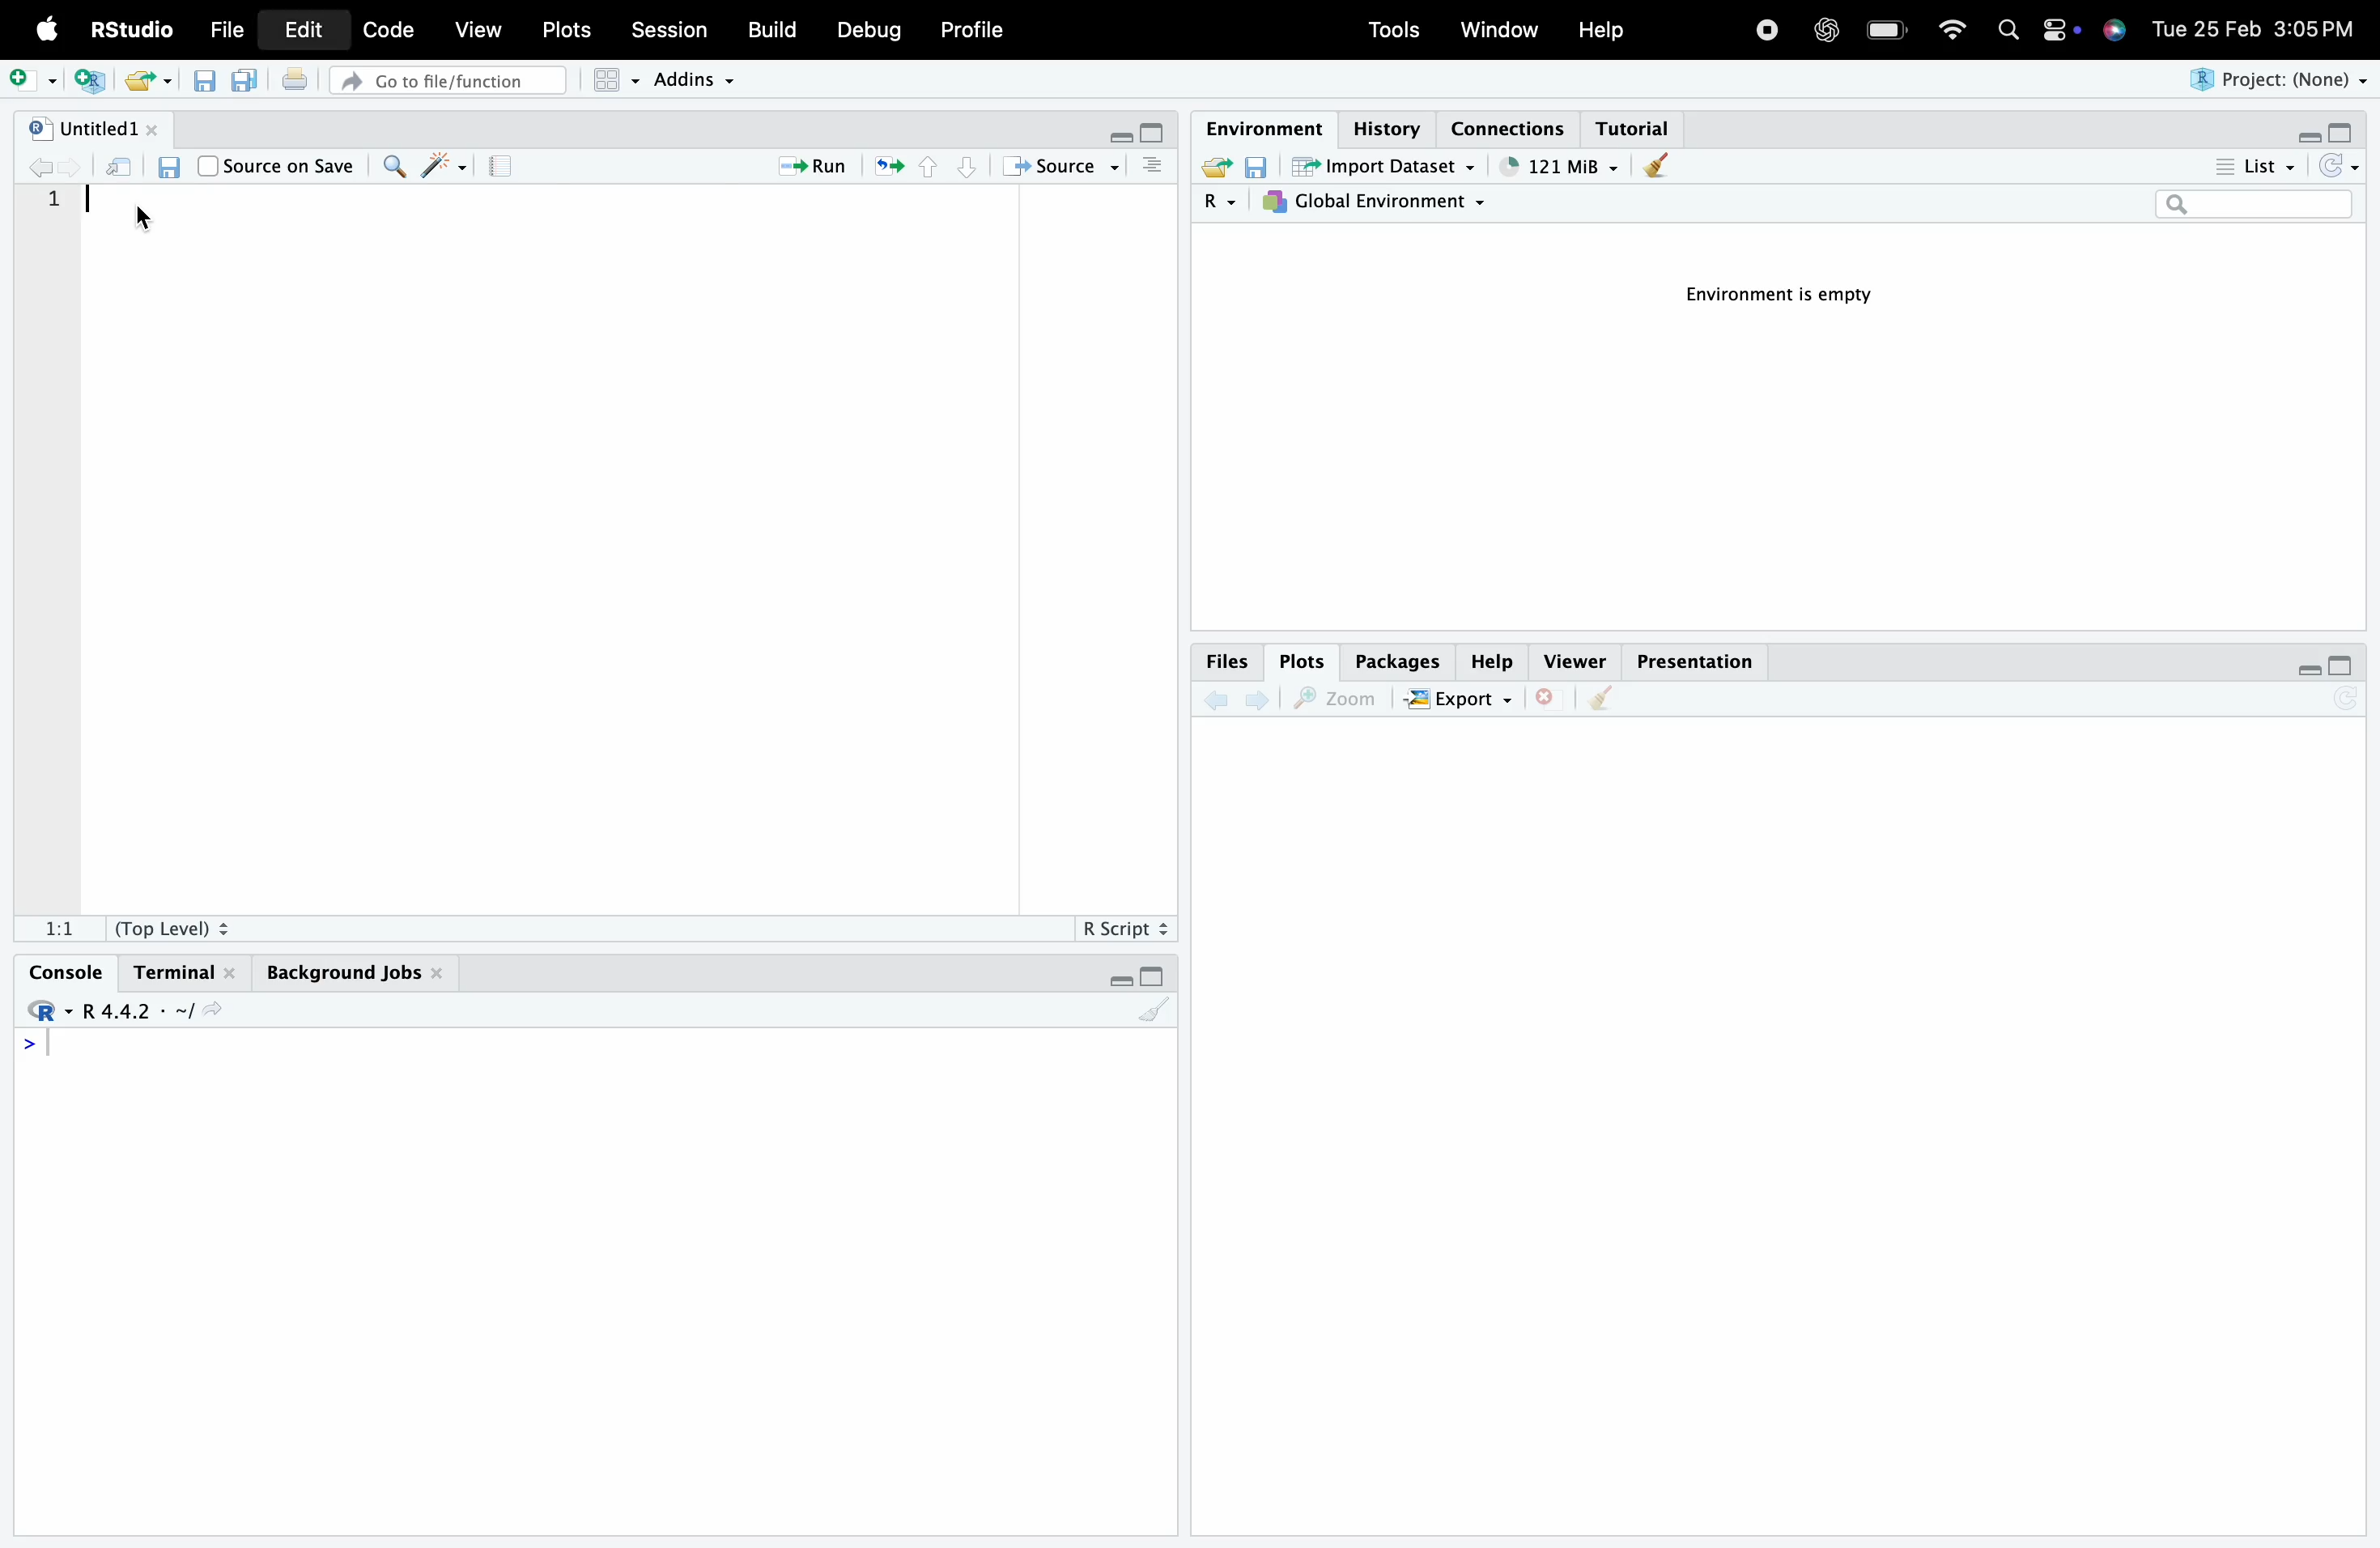  Describe the element at coordinates (865, 31) in the screenshot. I see `Debug` at that location.